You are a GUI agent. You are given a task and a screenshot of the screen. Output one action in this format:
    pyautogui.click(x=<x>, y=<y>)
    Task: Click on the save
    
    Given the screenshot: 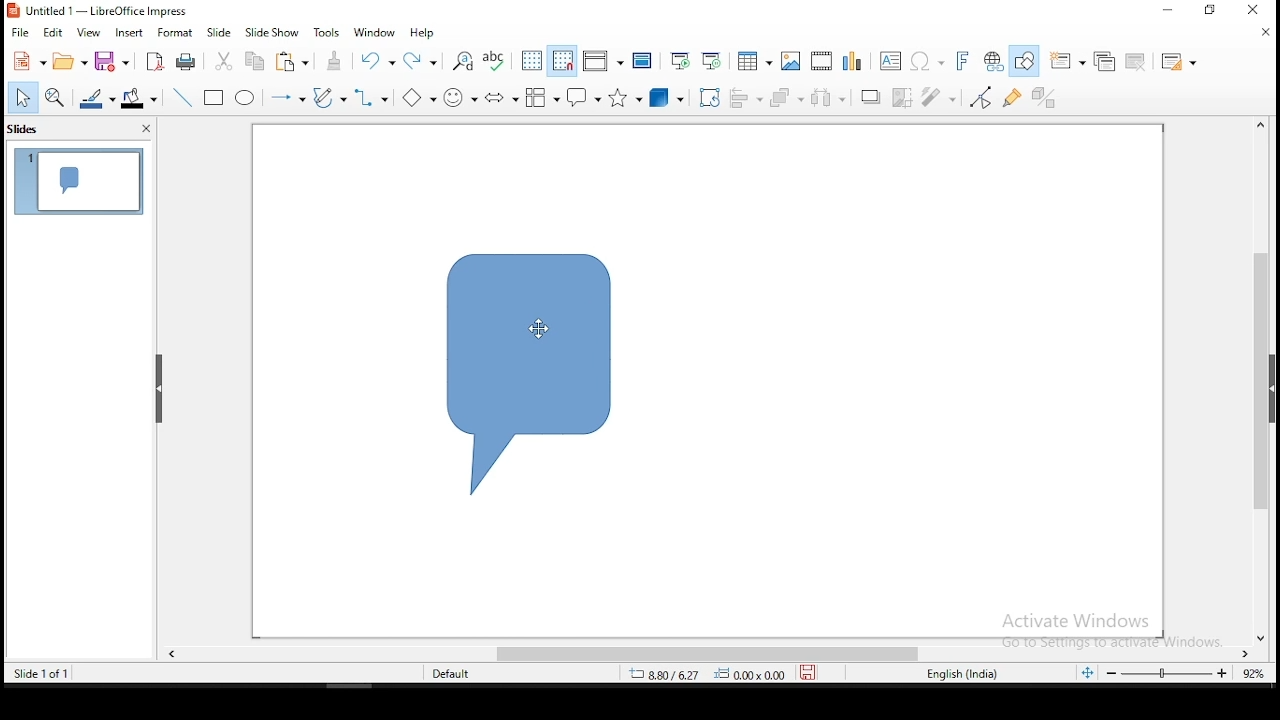 What is the action you would take?
    pyautogui.click(x=112, y=61)
    